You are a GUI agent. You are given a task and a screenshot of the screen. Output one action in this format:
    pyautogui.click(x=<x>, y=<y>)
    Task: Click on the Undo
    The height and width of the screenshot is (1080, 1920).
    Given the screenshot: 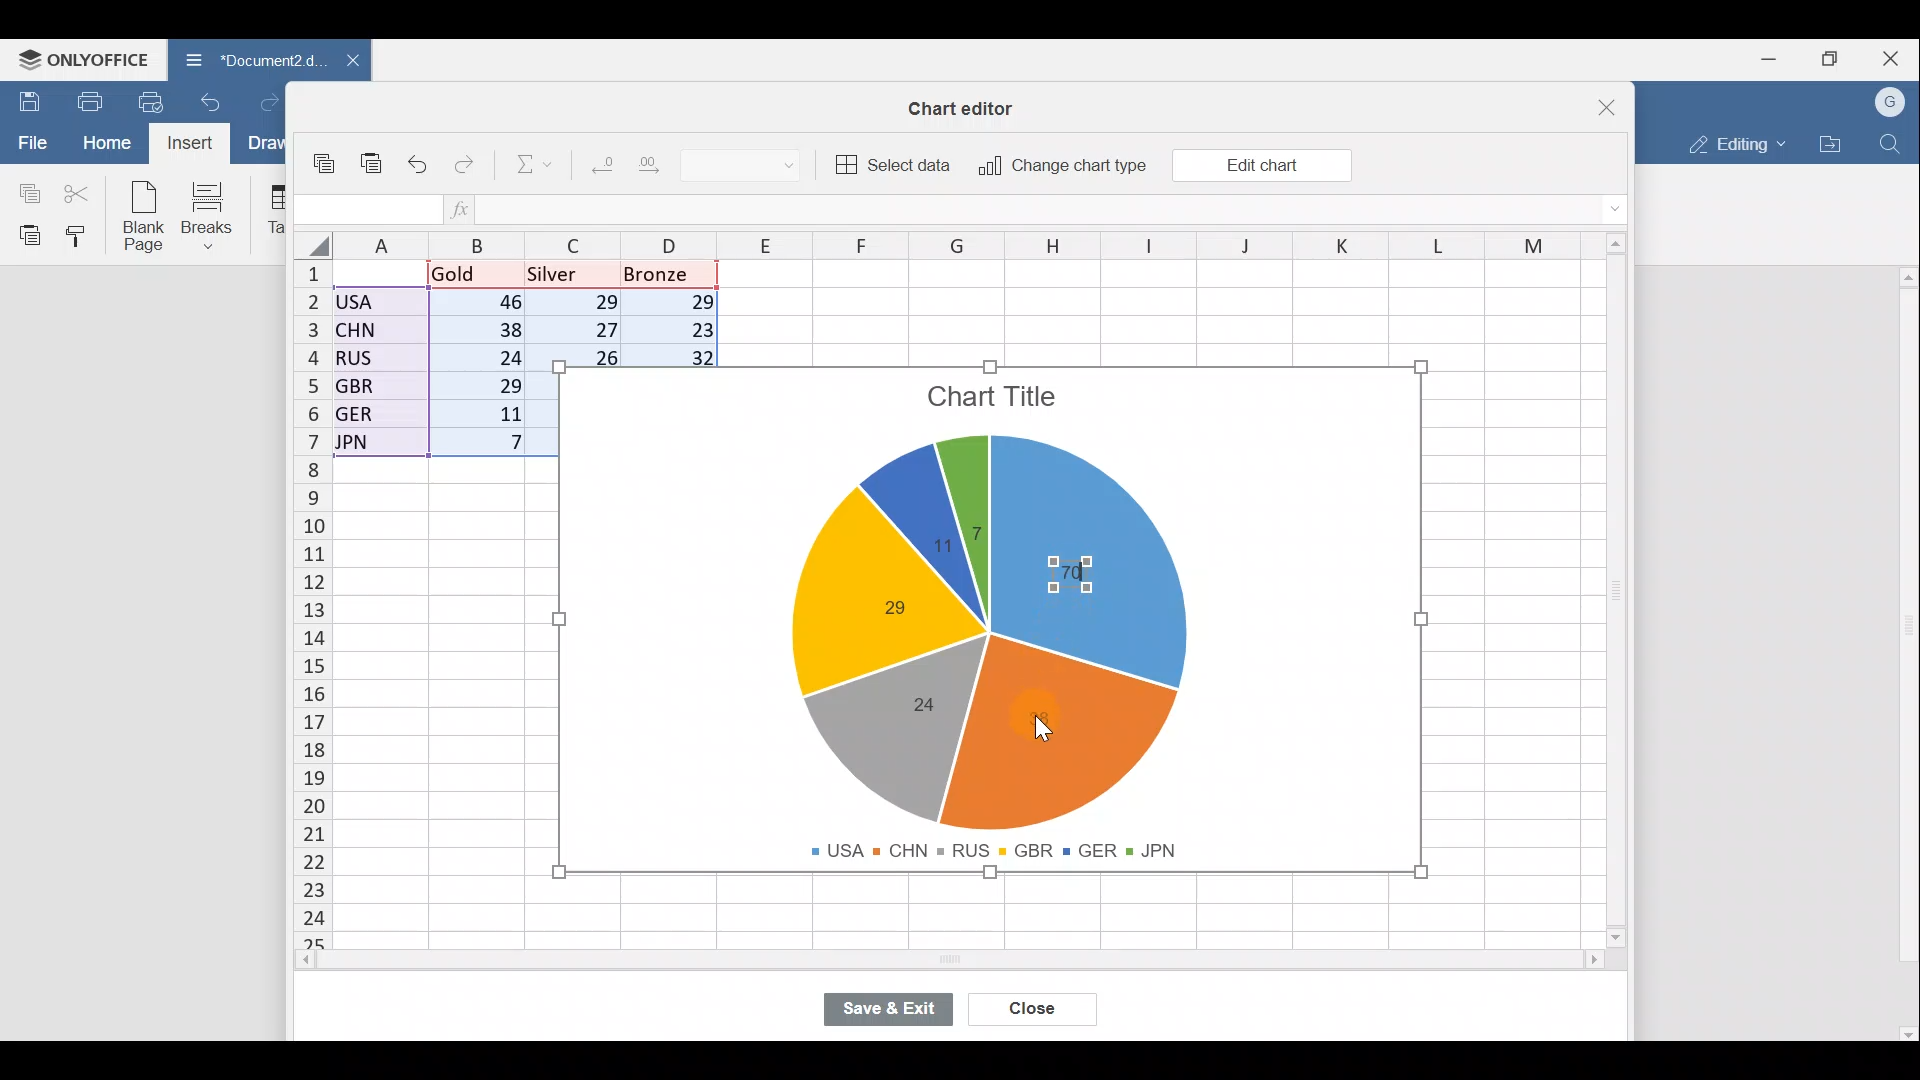 What is the action you would take?
    pyautogui.click(x=216, y=108)
    